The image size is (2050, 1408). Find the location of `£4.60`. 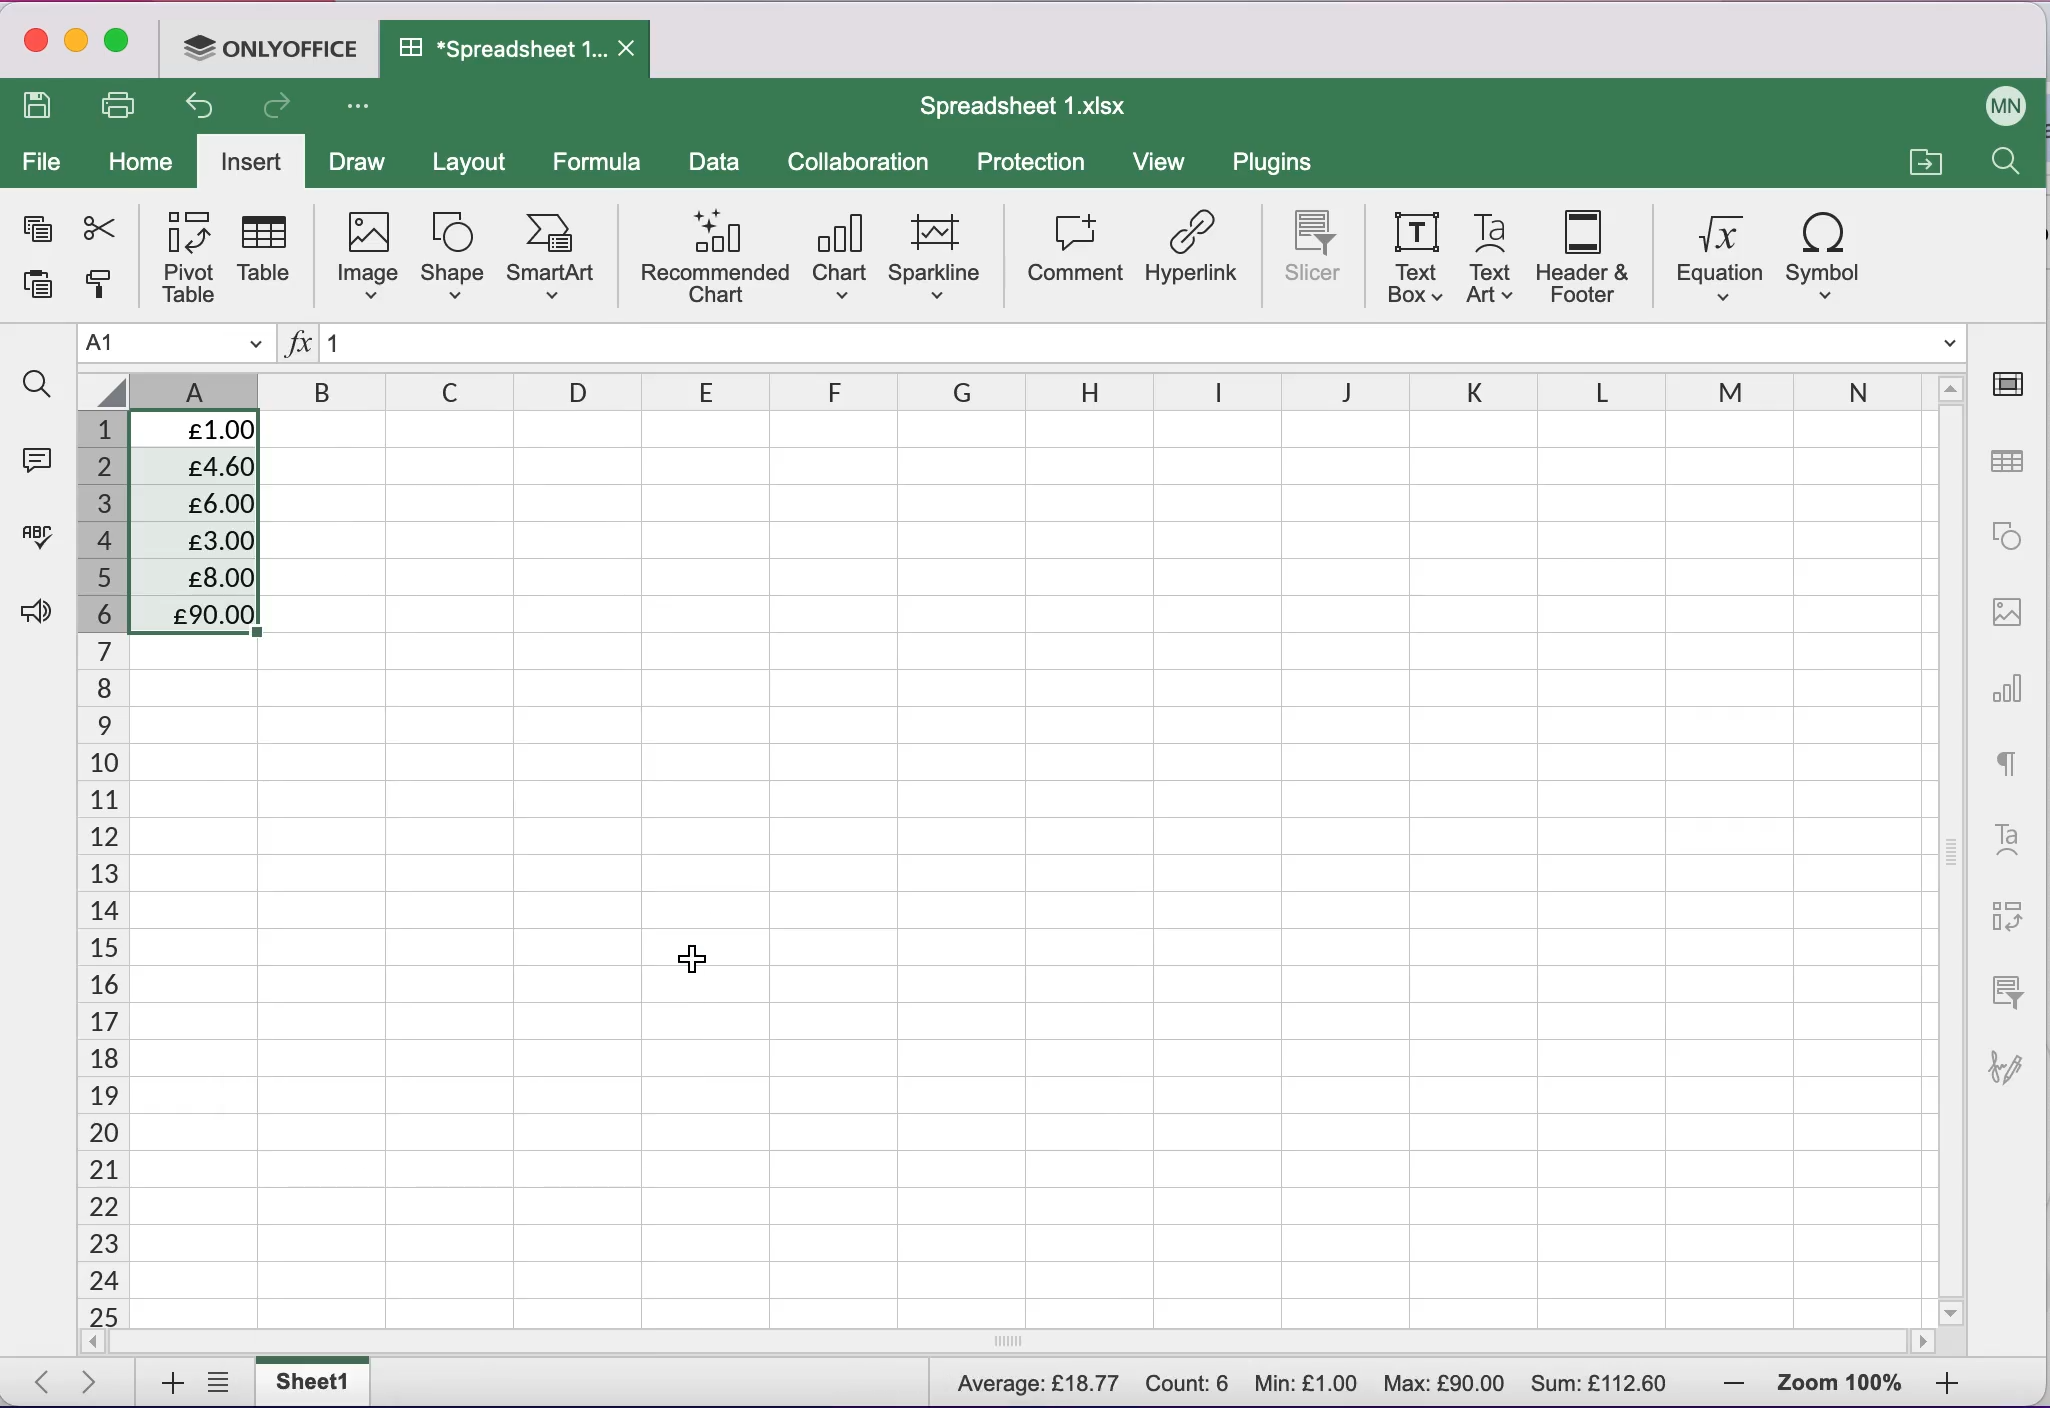

£4.60 is located at coordinates (209, 470).